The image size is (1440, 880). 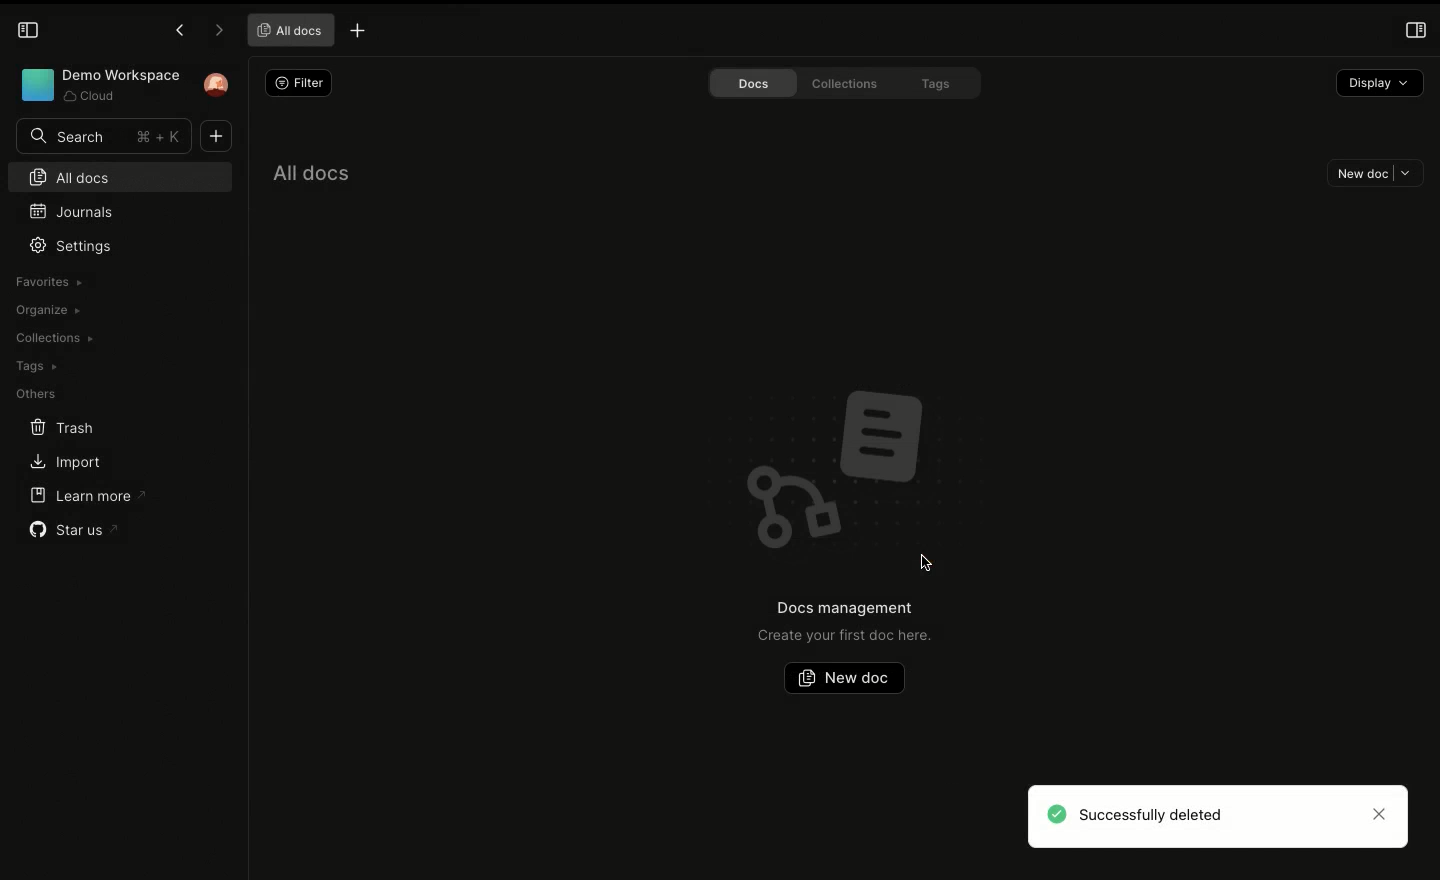 What do you see at coordinates (36, 366) in the screenshot?
I see `Tags` at bounding box center [36, 366].